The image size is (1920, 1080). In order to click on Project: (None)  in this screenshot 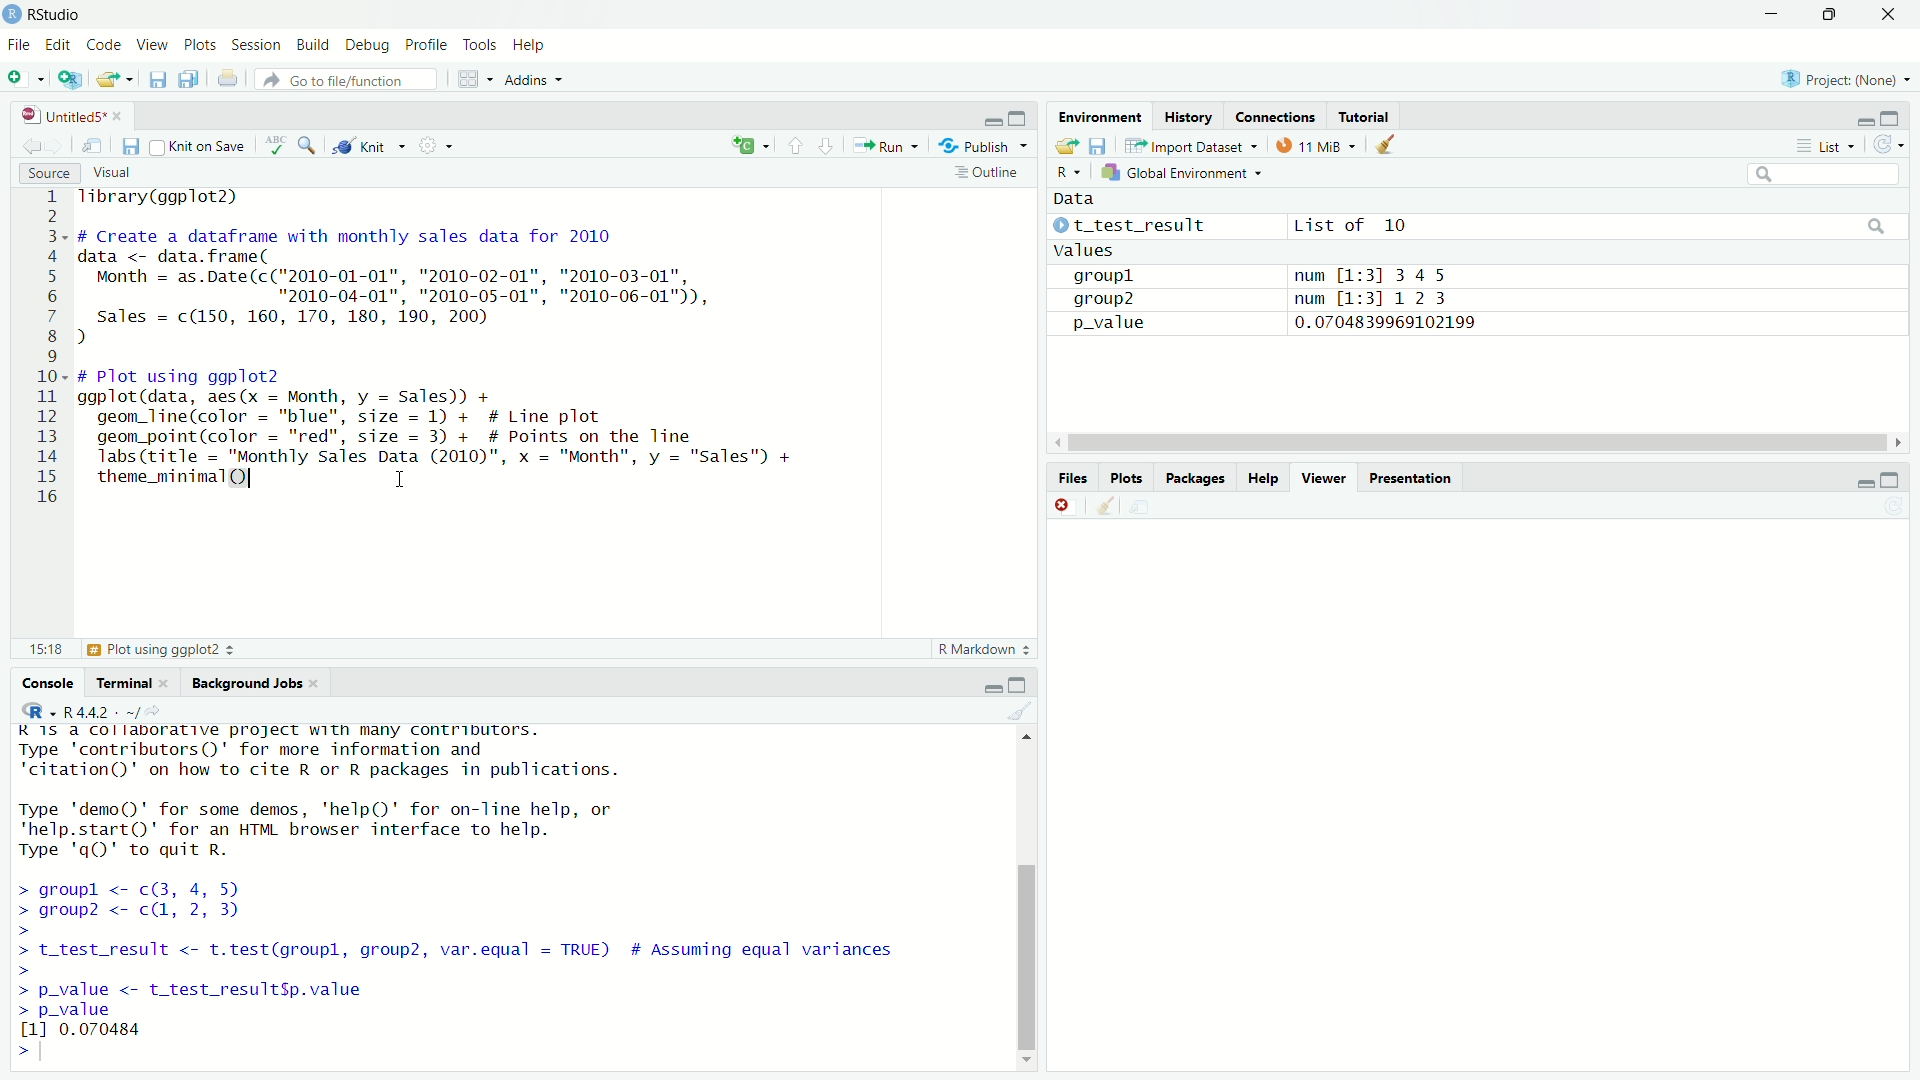, I will do `click(1850, 76)`.